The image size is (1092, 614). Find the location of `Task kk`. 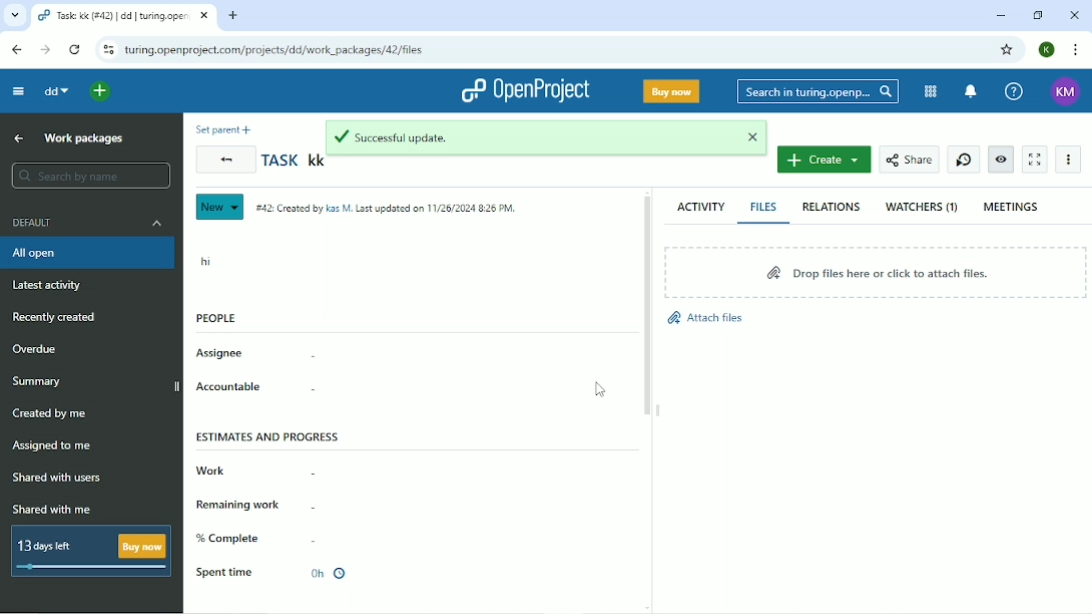

Task kk is located at coordinates (293, 162).